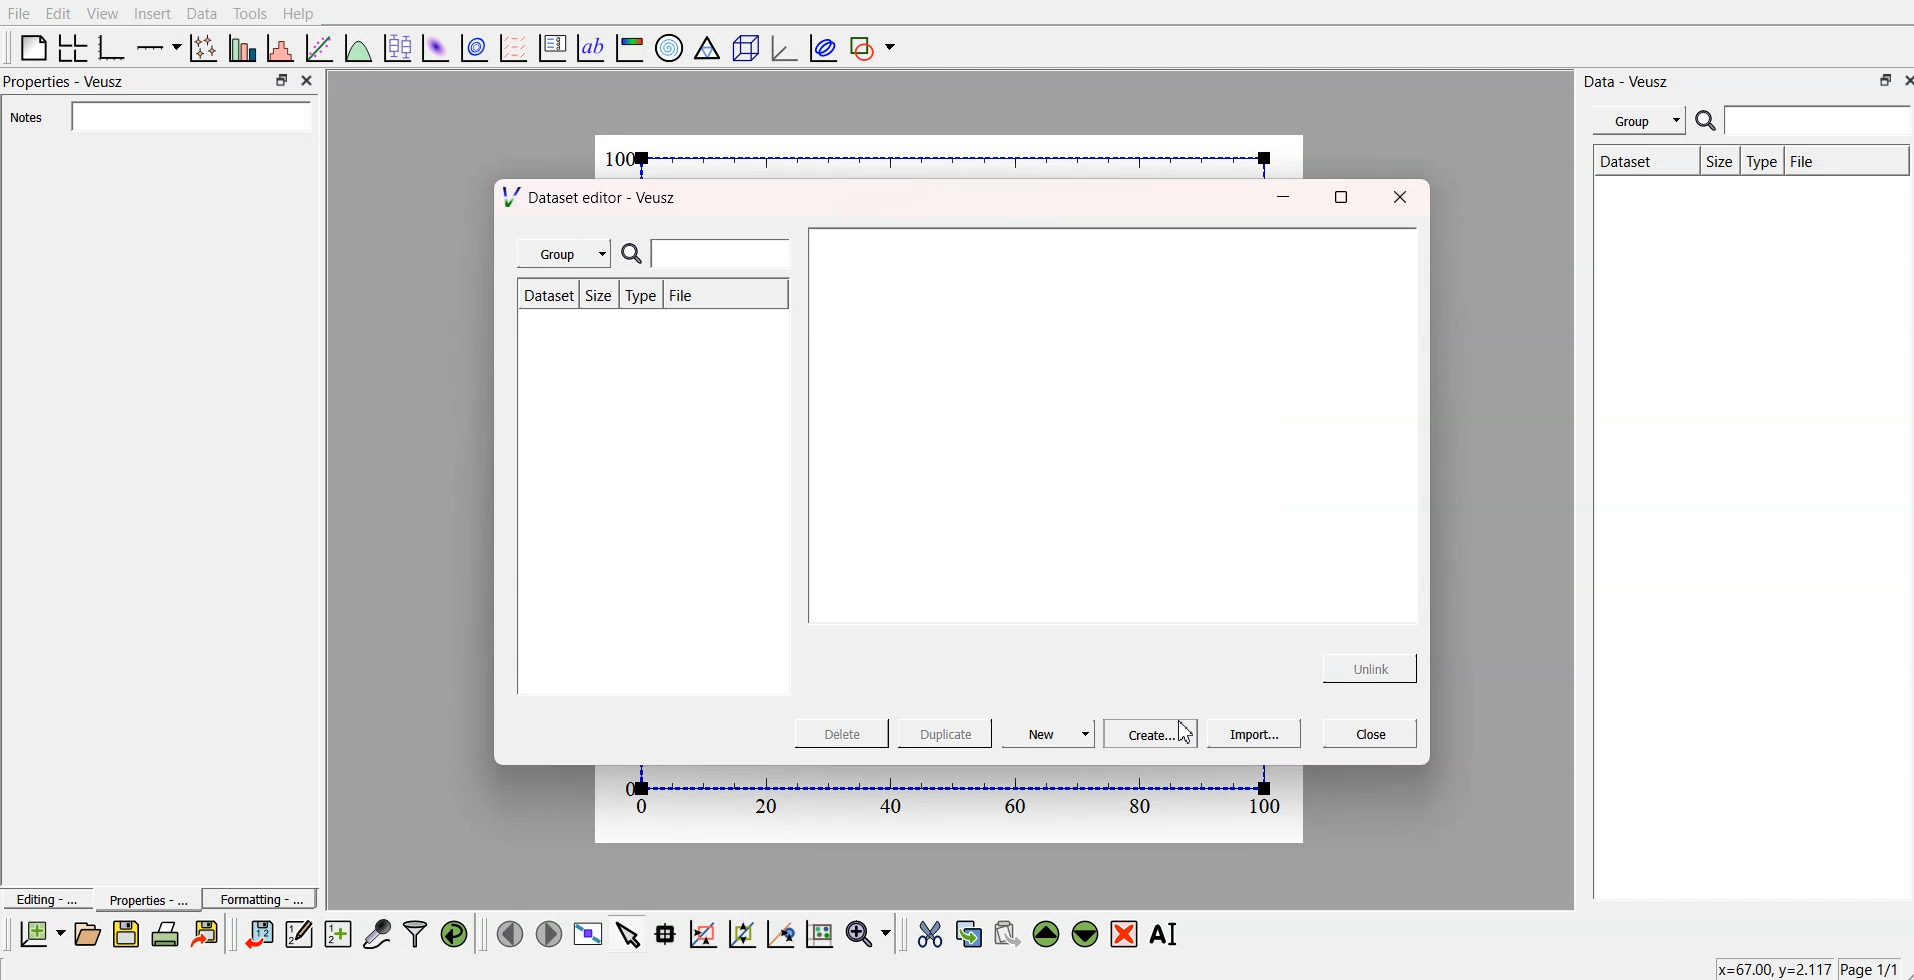 The image size is (1914, 980). What do you see at coordinates (1152, 732) in the screenshot?
I see `Create` at bounding box center [1152, 732].